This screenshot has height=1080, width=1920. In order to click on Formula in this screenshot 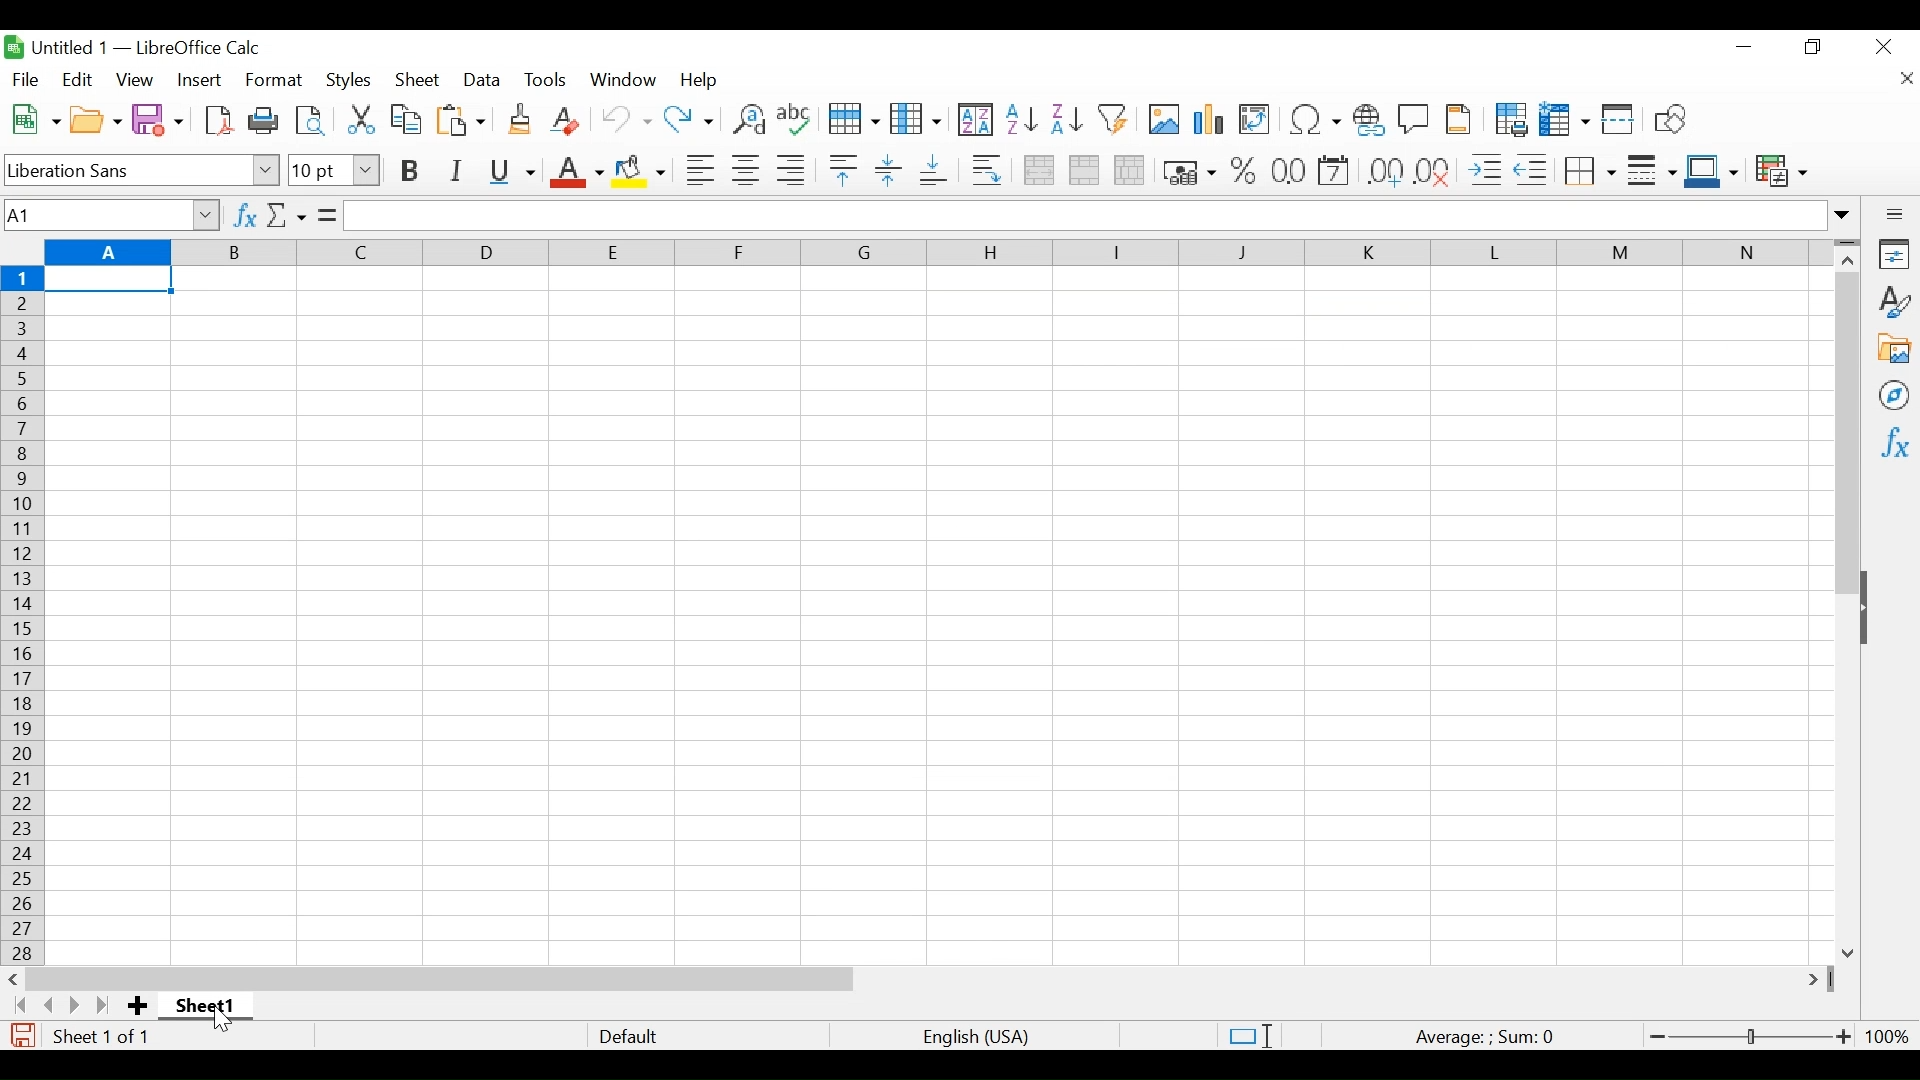, I will do `click(327, 214)`.